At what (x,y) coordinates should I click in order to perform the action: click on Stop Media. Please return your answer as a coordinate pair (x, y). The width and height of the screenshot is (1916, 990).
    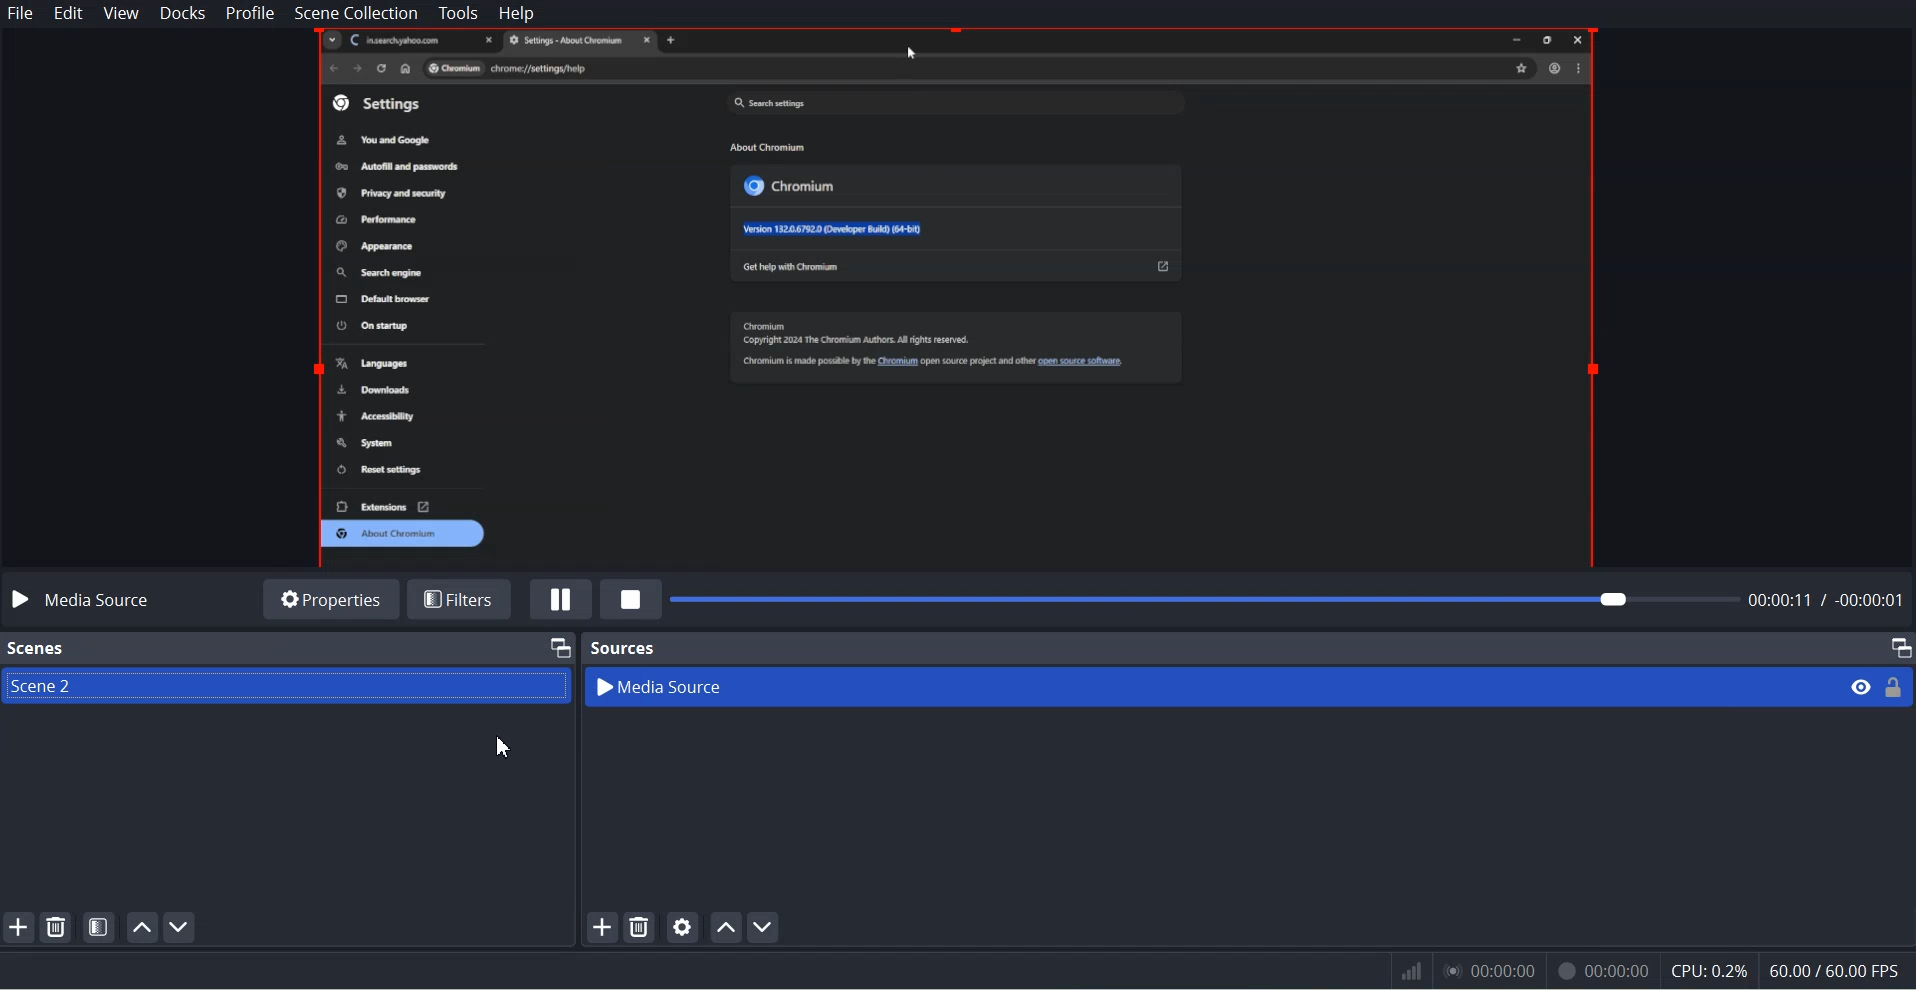
    Looking at the image, I should click on (632, 599).